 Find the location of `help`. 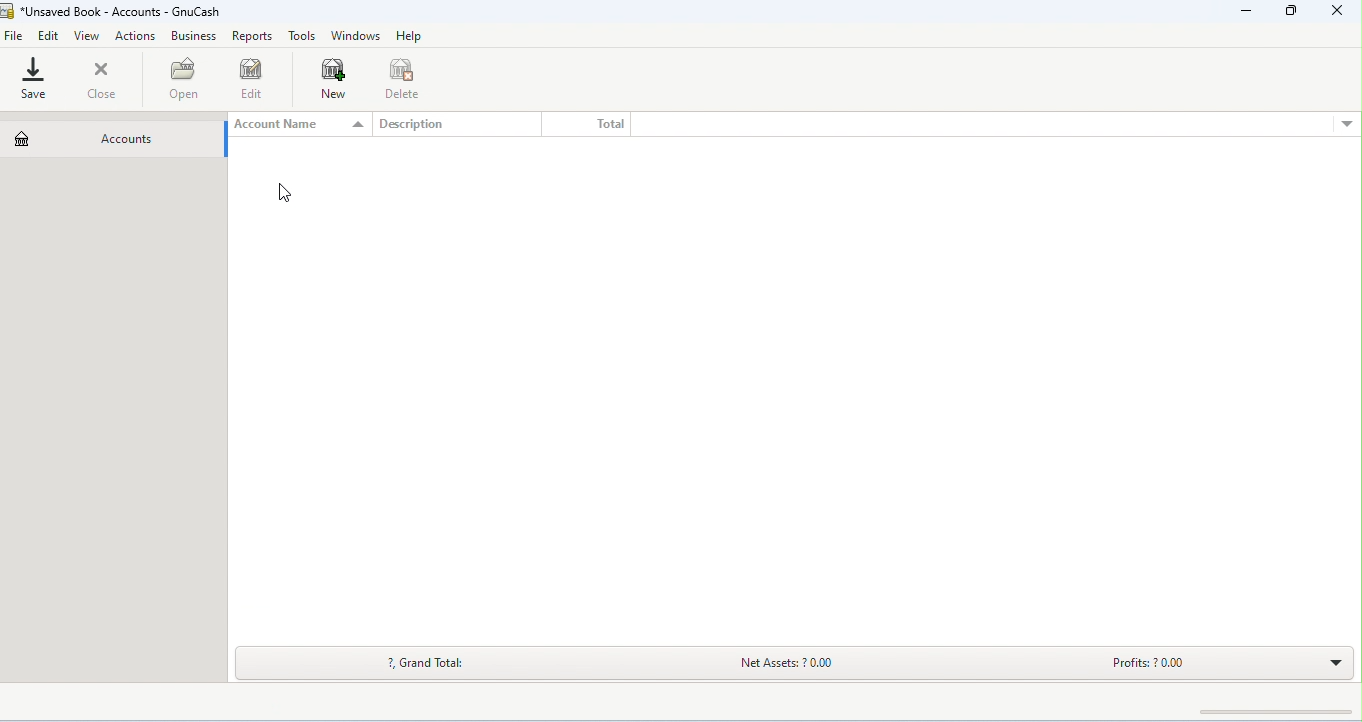

help is located at coordinates (408, 35).